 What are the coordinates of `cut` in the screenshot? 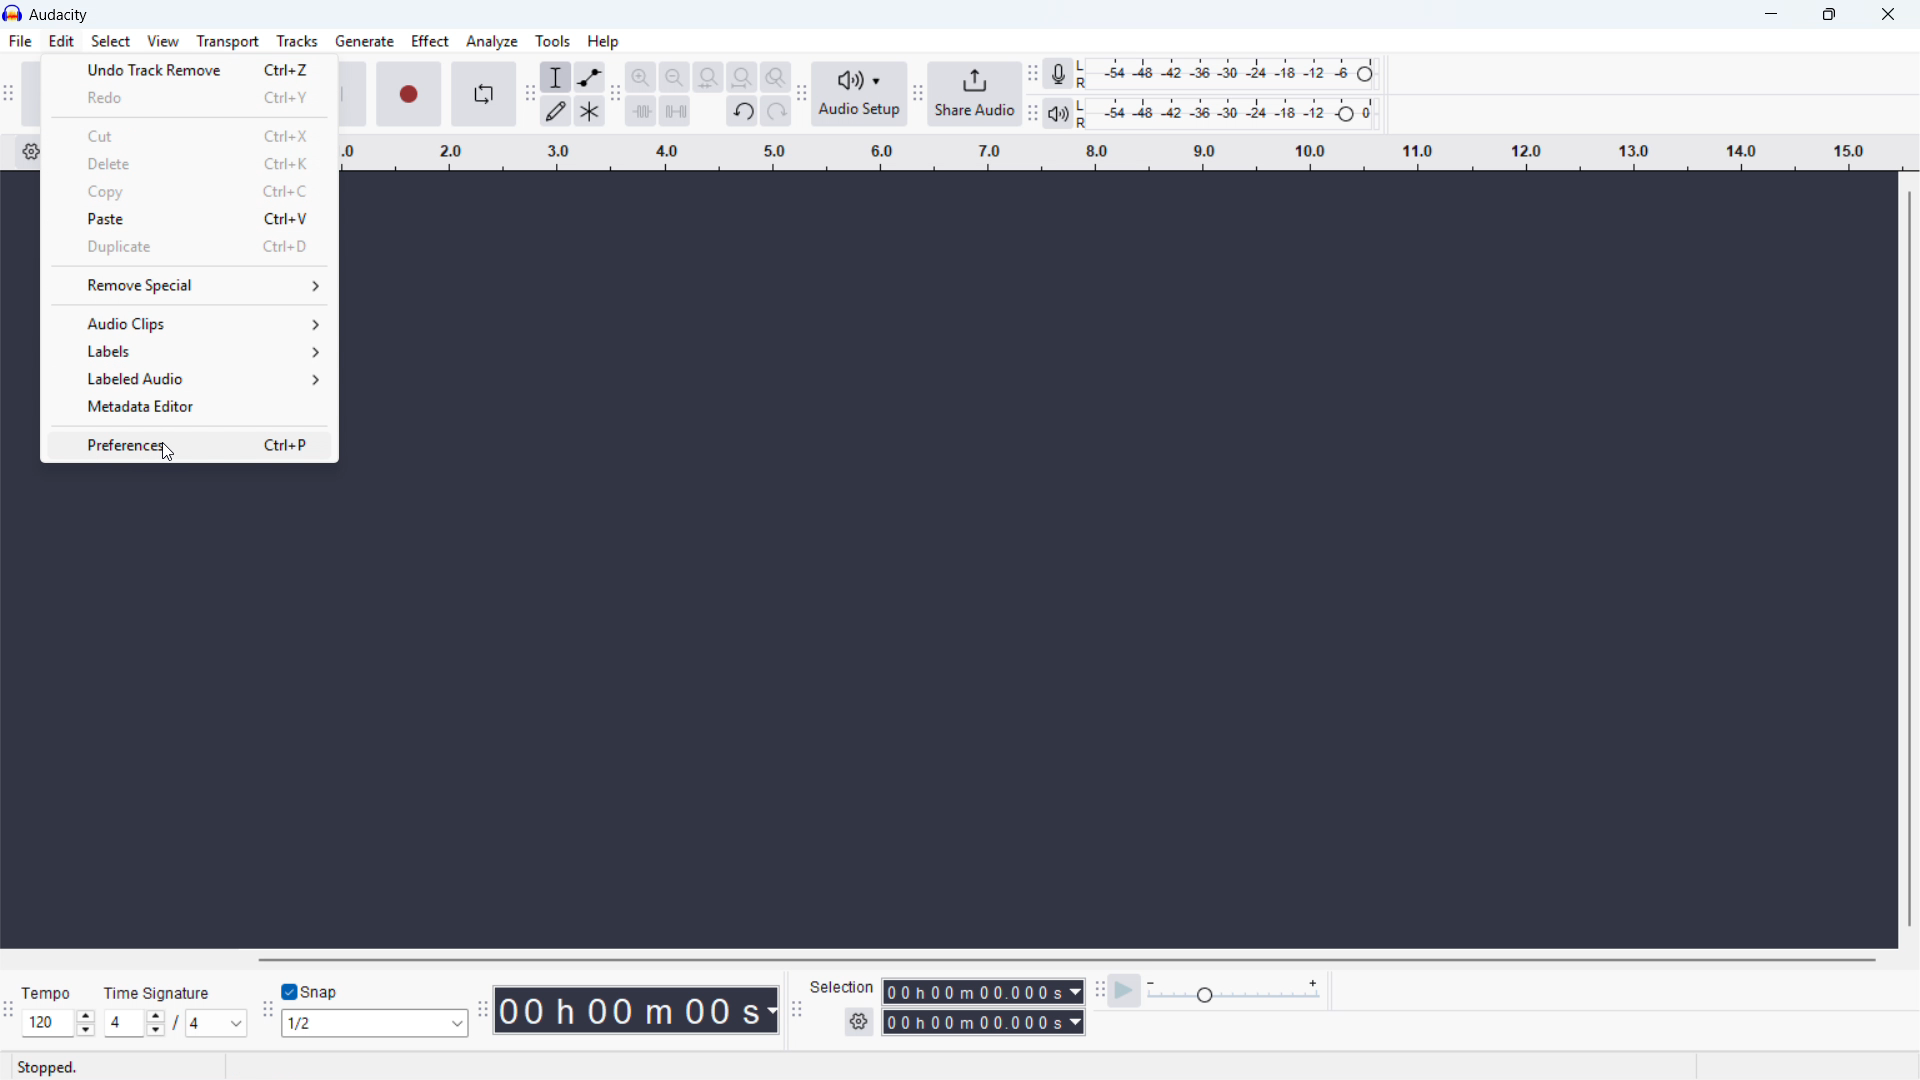 It's located at (189, 135).